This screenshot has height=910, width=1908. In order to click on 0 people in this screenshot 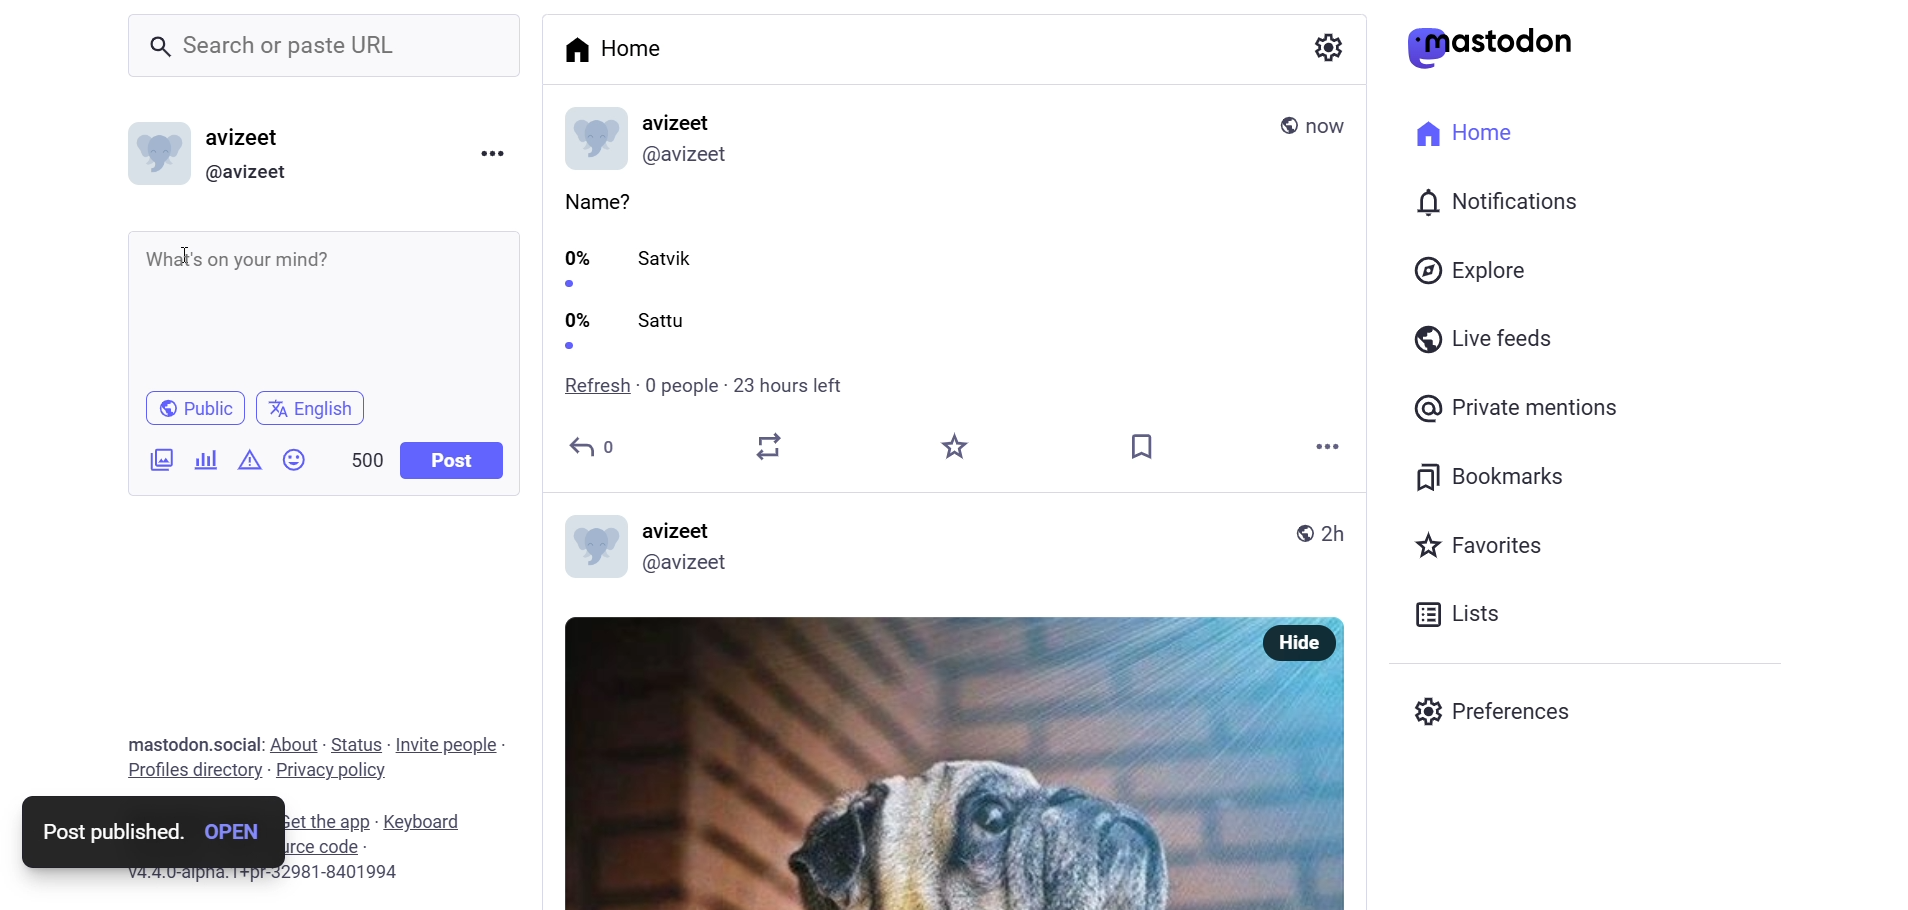, I will do `click(677, 387)`.